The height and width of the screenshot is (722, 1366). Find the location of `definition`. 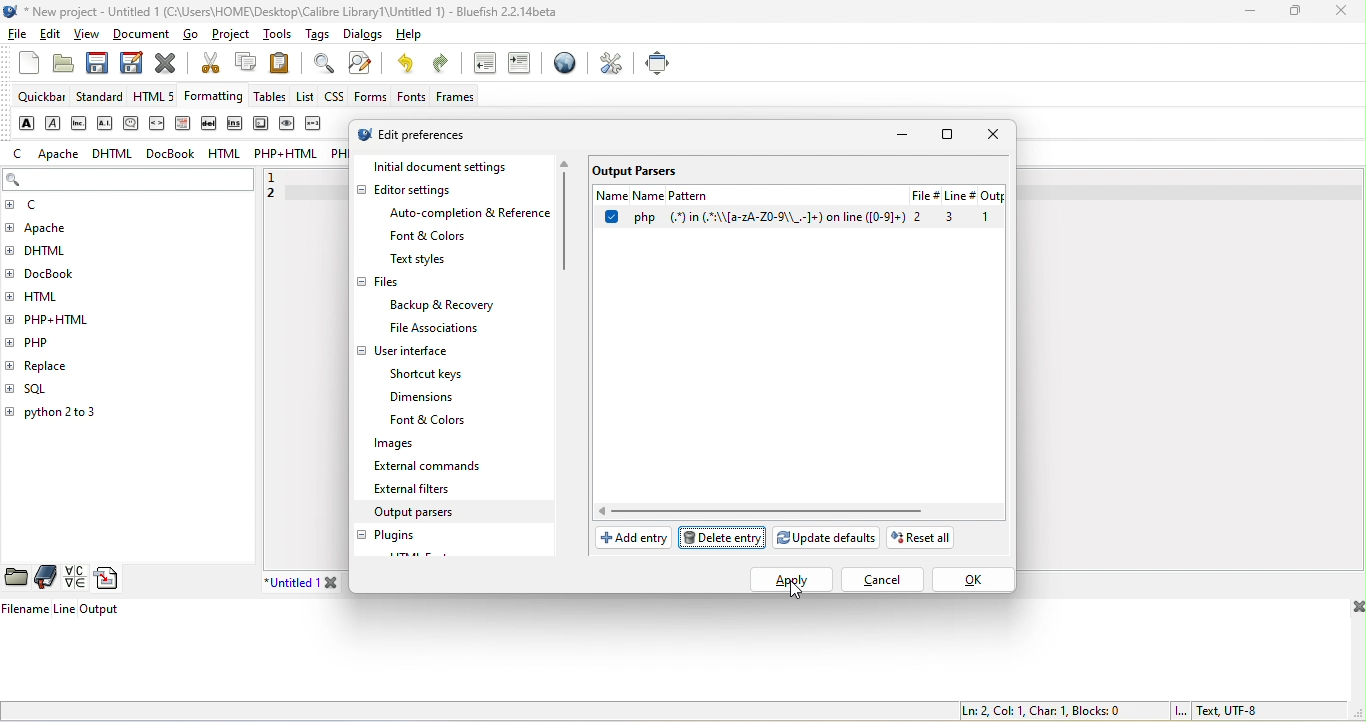

definition is located at coordinates (187, 126).